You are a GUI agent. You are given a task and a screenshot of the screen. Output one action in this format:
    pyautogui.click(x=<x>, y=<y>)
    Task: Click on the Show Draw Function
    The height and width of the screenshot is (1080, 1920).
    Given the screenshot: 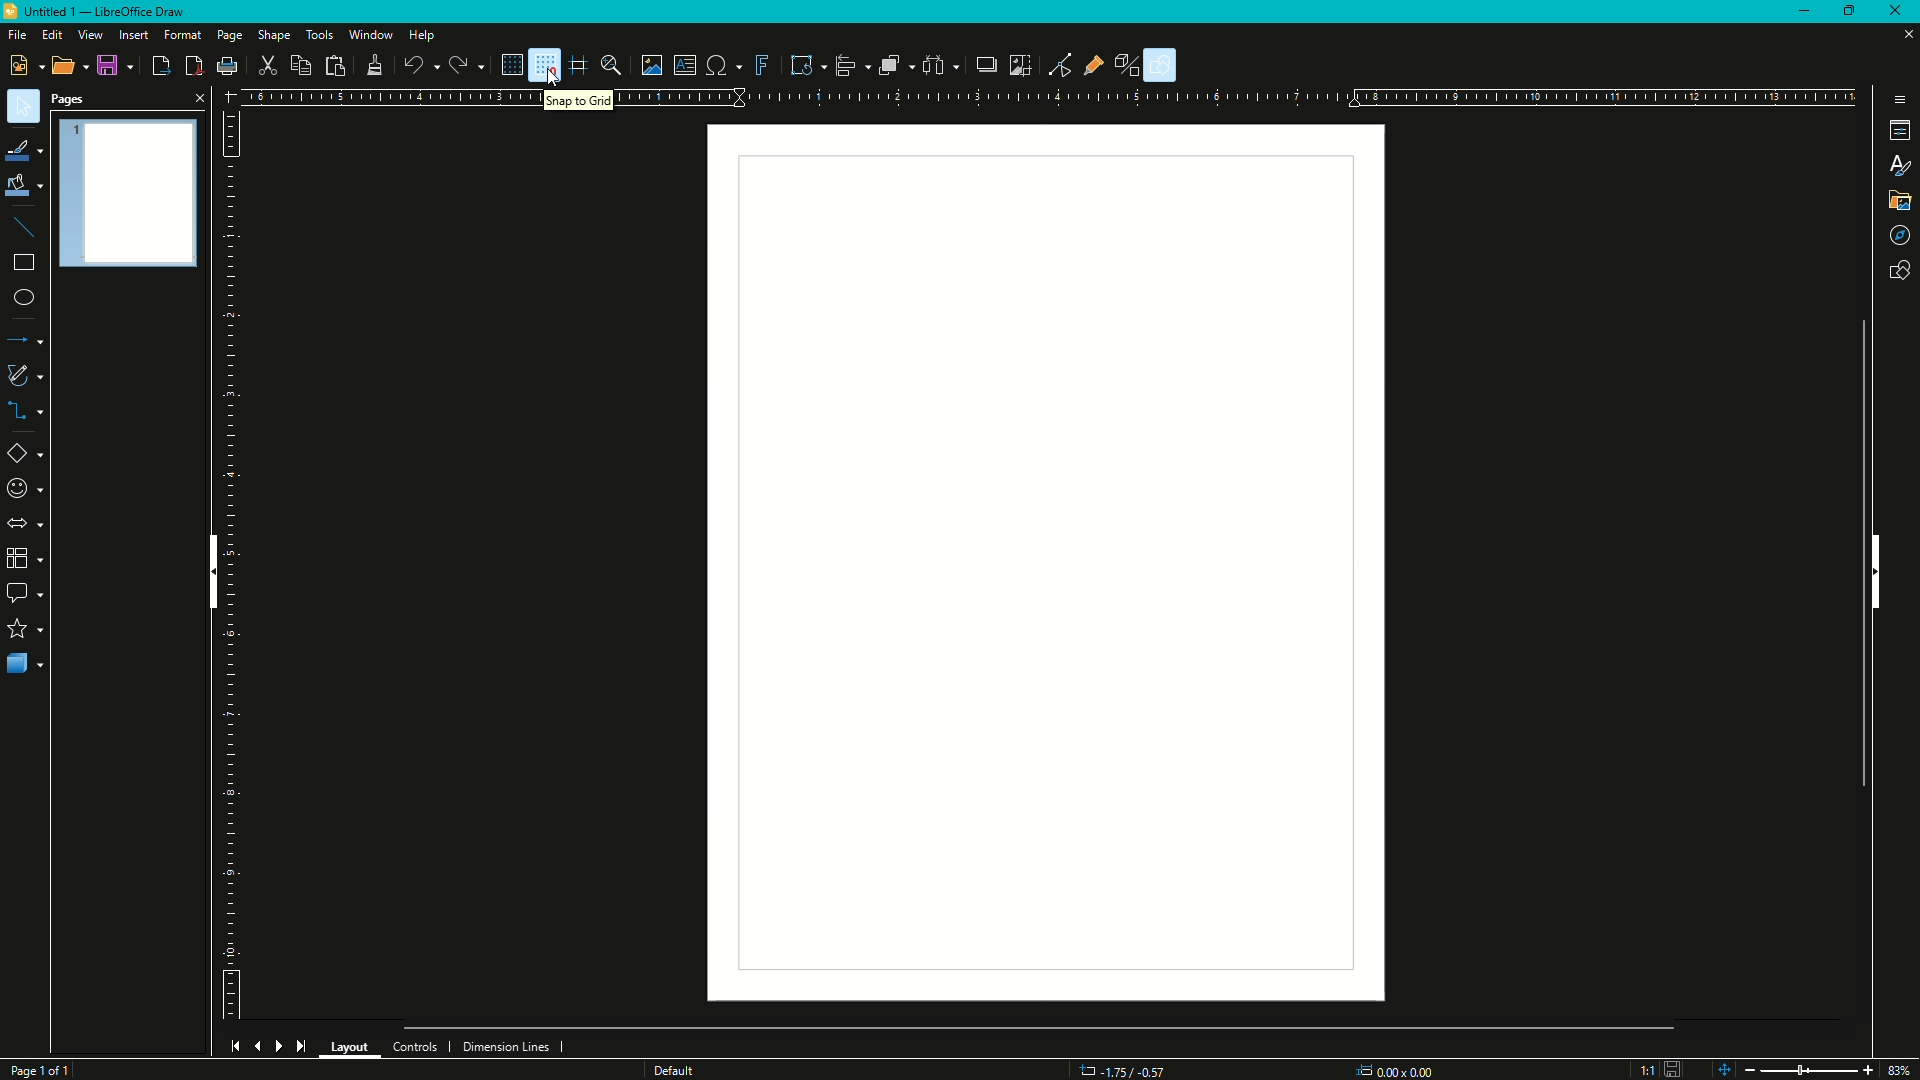 What is the action you would take?
    pyautogui.click(x=1163, y=64)
    